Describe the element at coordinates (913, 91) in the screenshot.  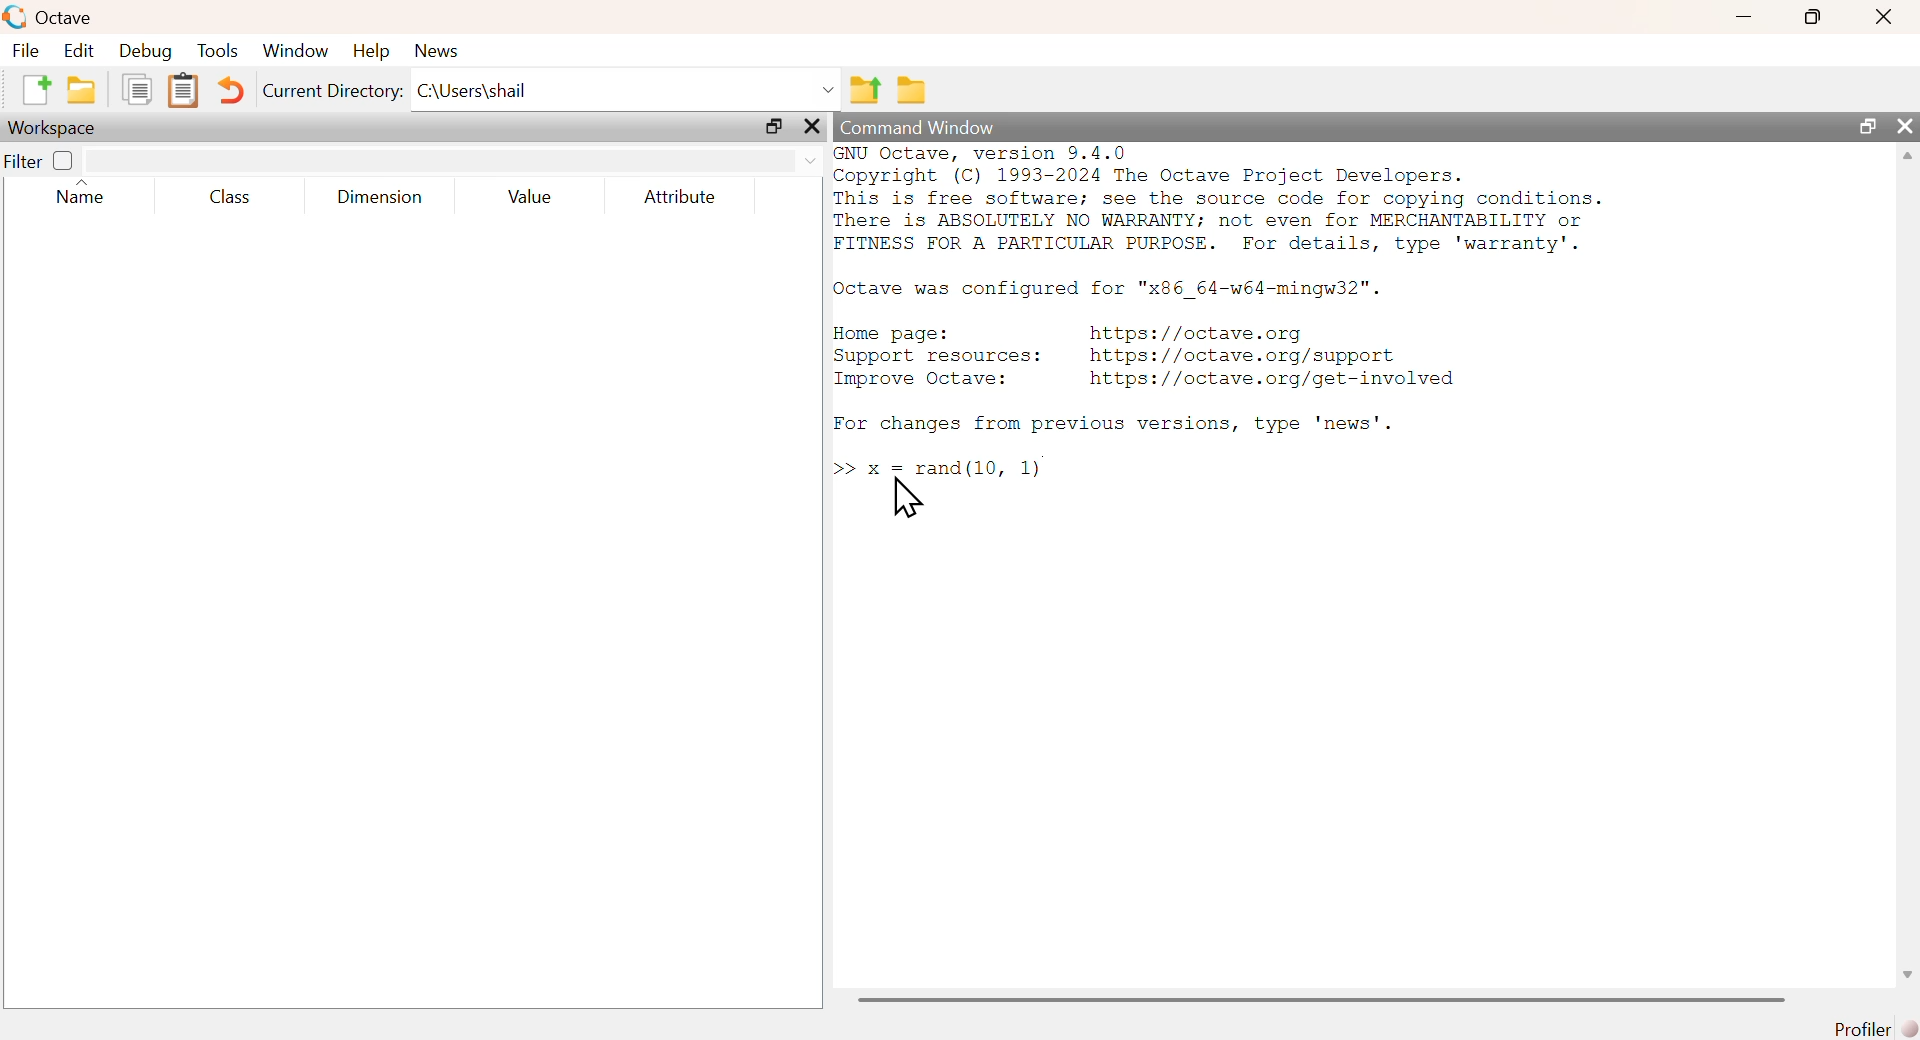
I see `browse directories` at that location.